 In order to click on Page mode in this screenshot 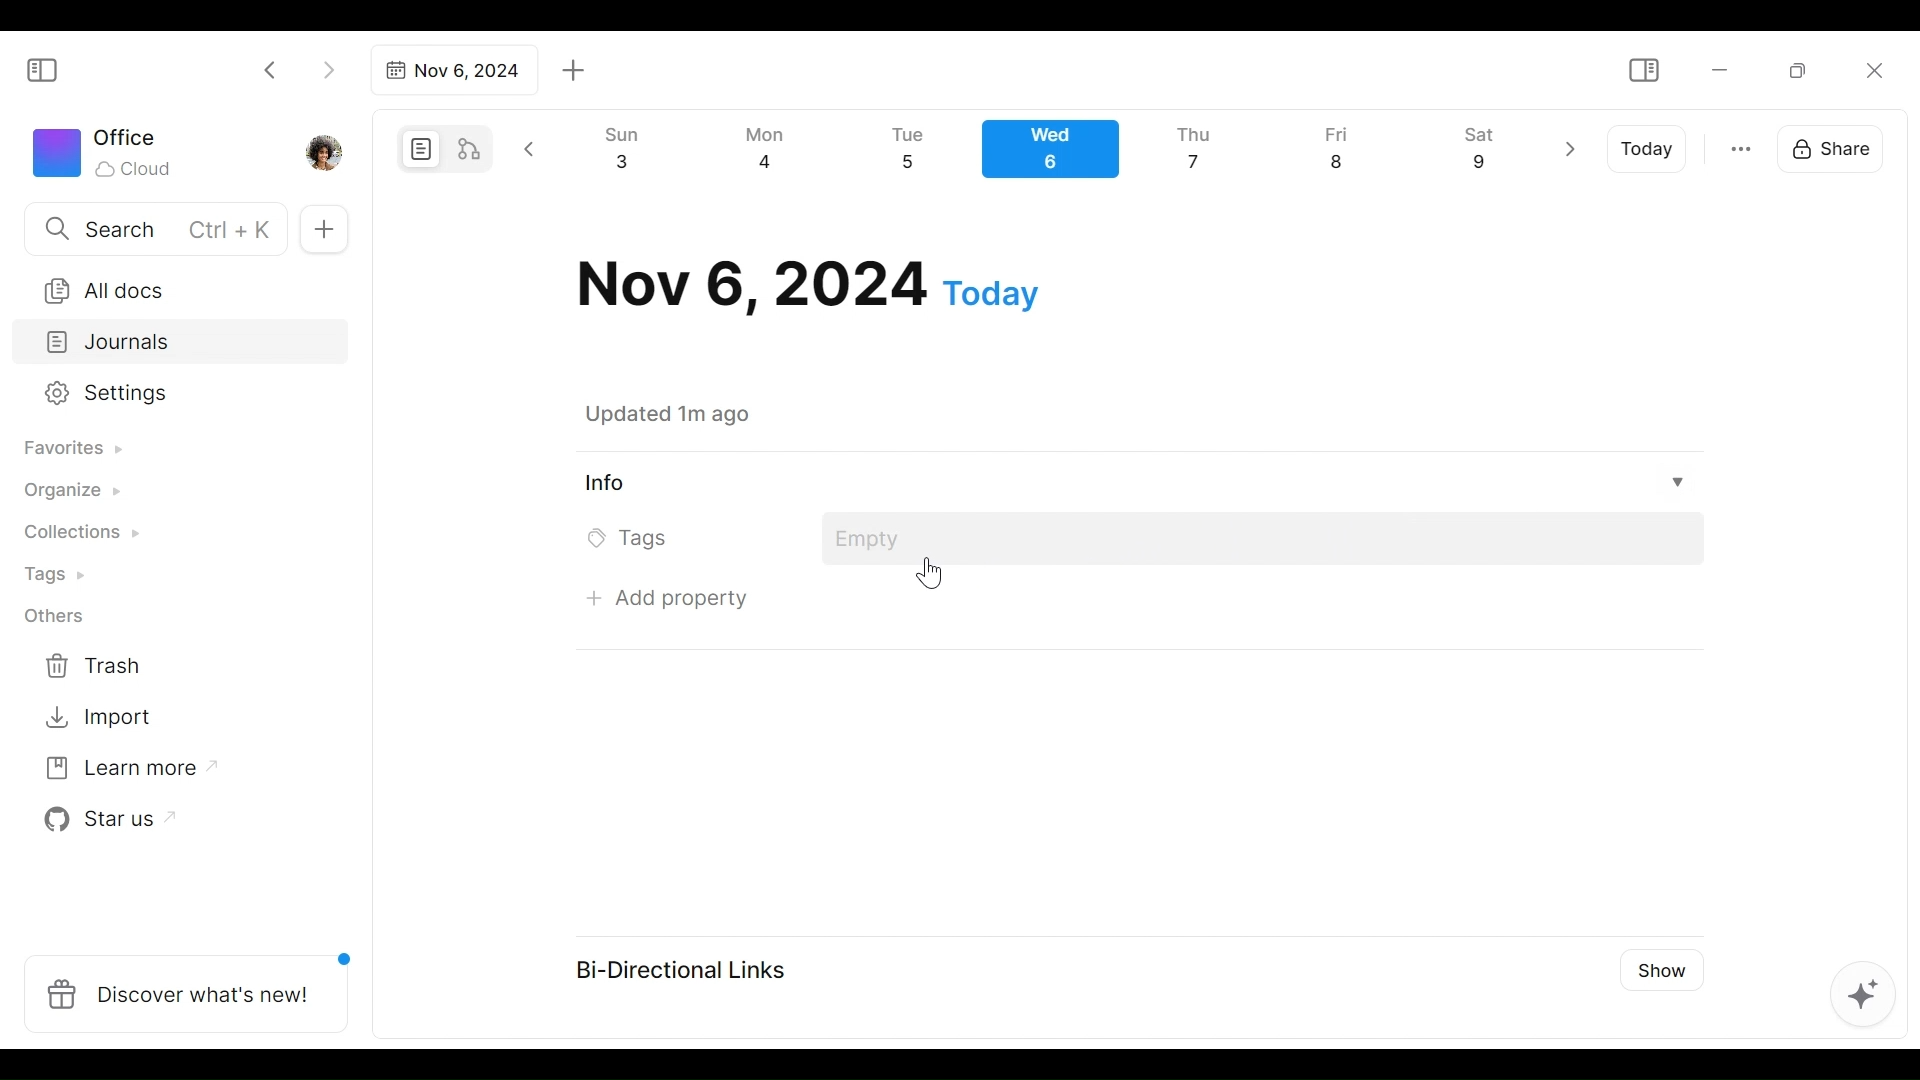, I will do `click(418, 149)`.